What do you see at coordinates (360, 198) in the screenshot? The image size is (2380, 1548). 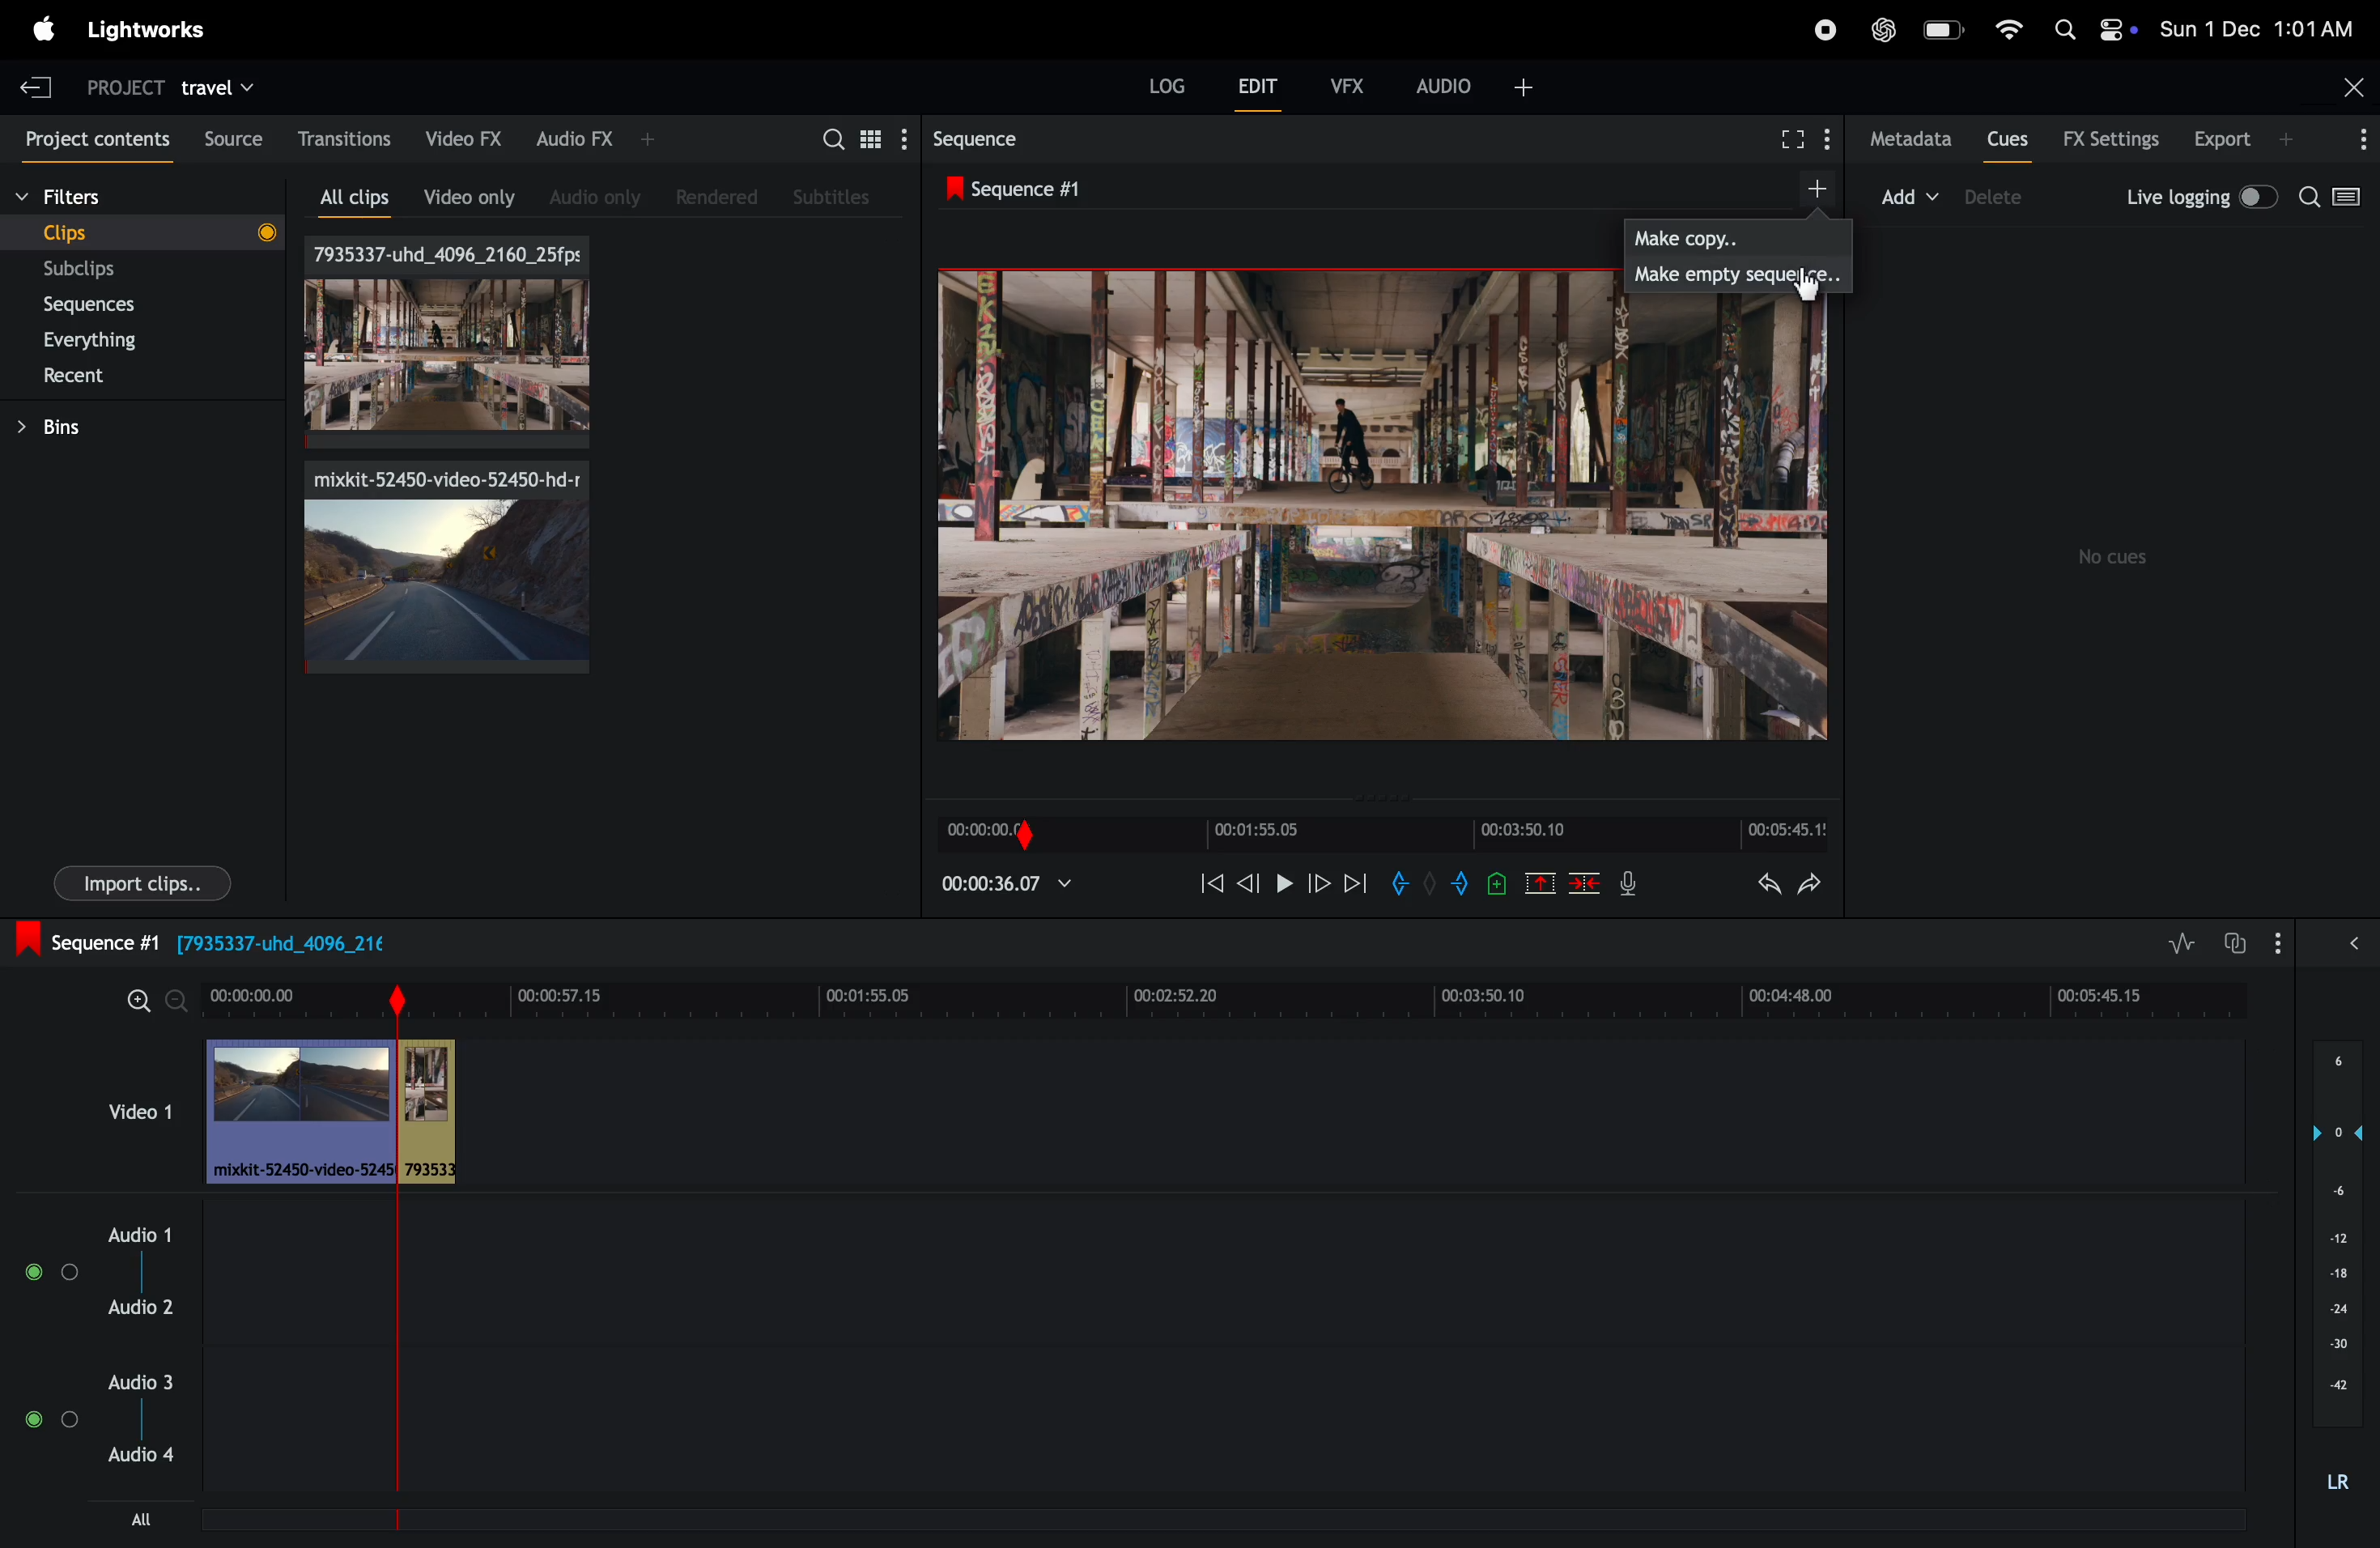 I see `all clips` at bounding box center [360, 198].